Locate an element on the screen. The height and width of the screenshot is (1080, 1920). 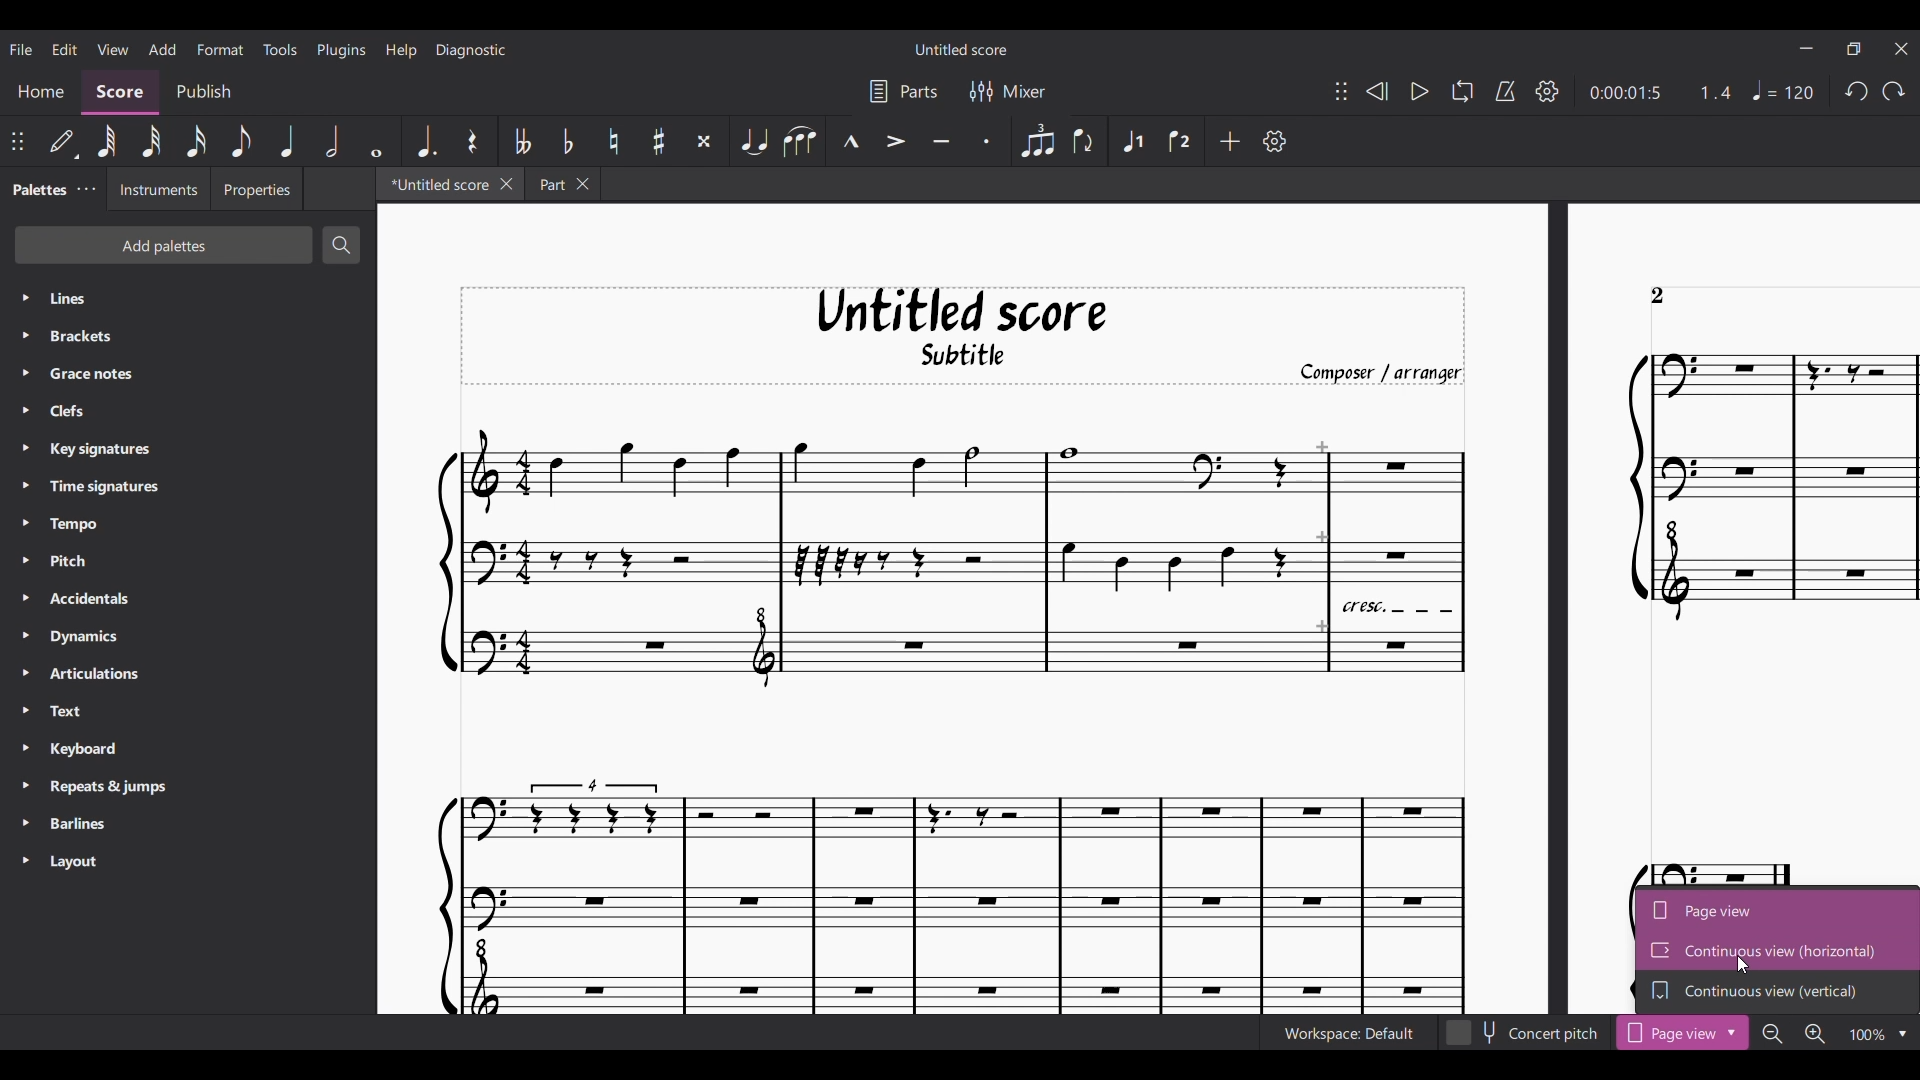
Default is located at coordinates (63, 142).